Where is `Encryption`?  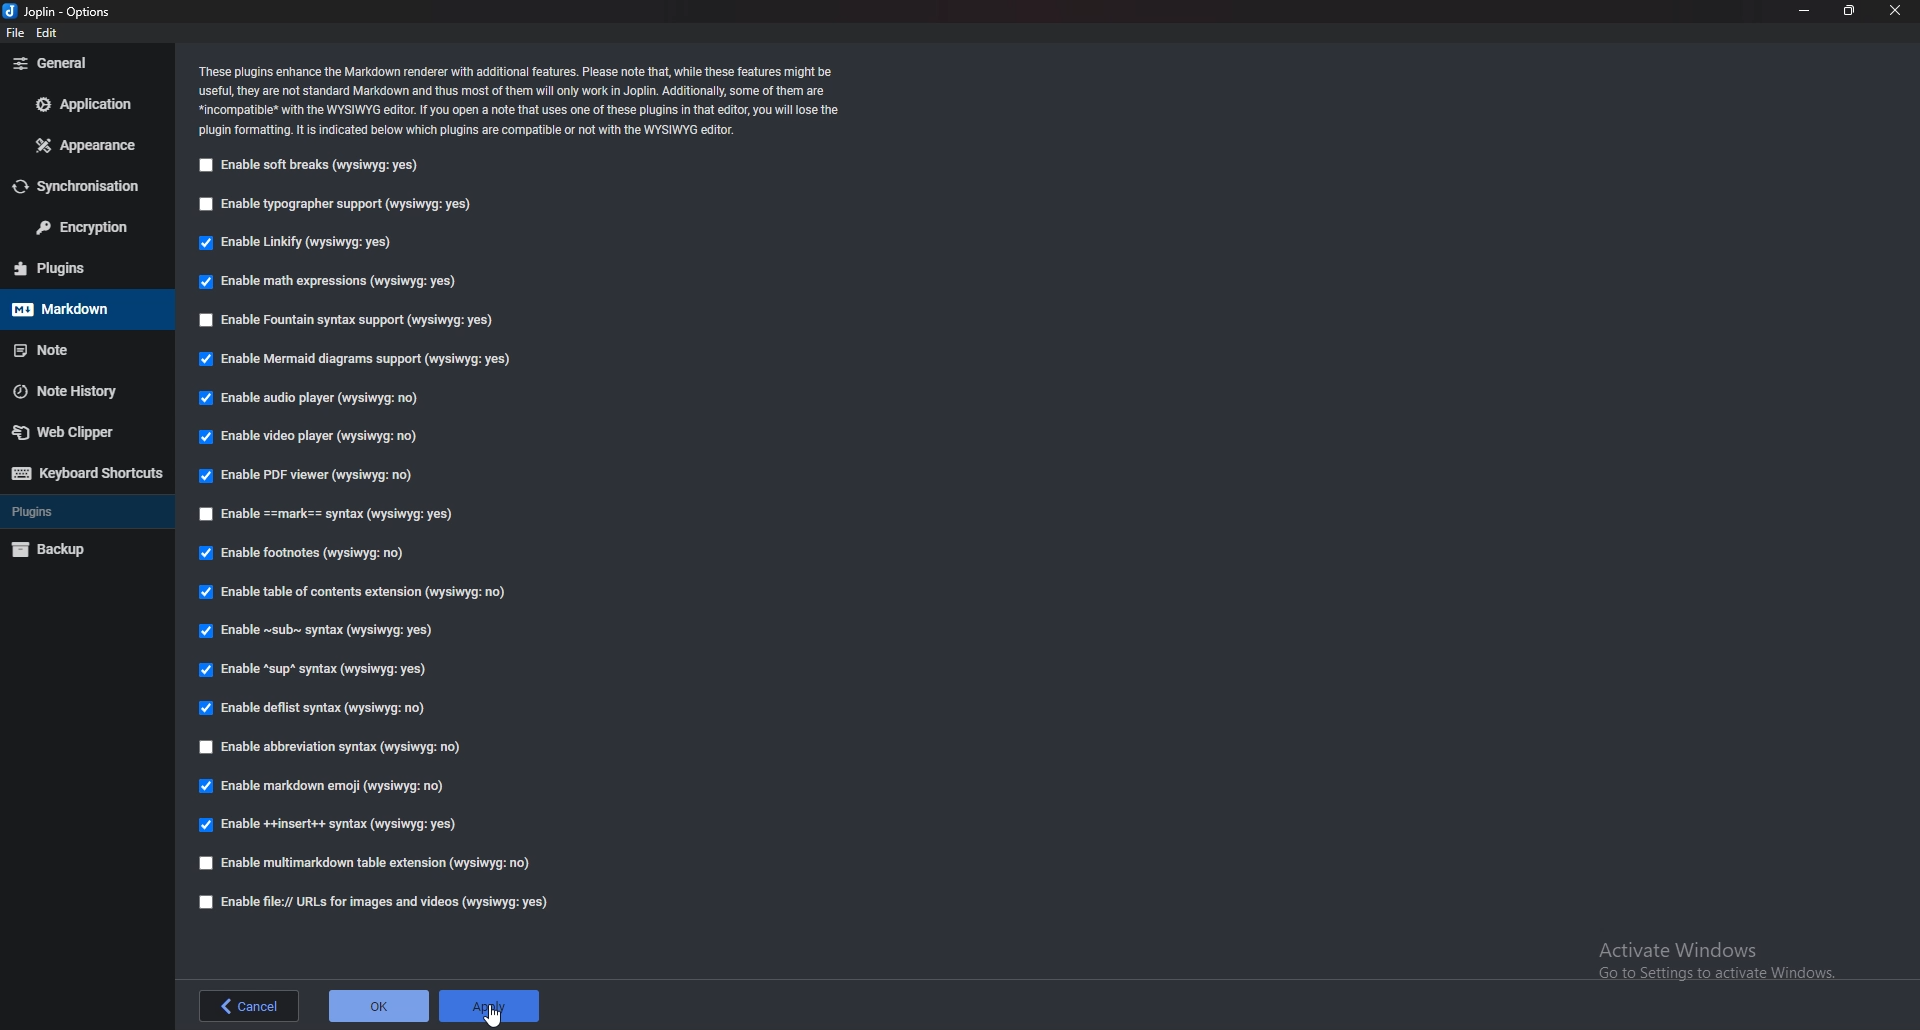
Encryption is located at coordinates (88, 229).